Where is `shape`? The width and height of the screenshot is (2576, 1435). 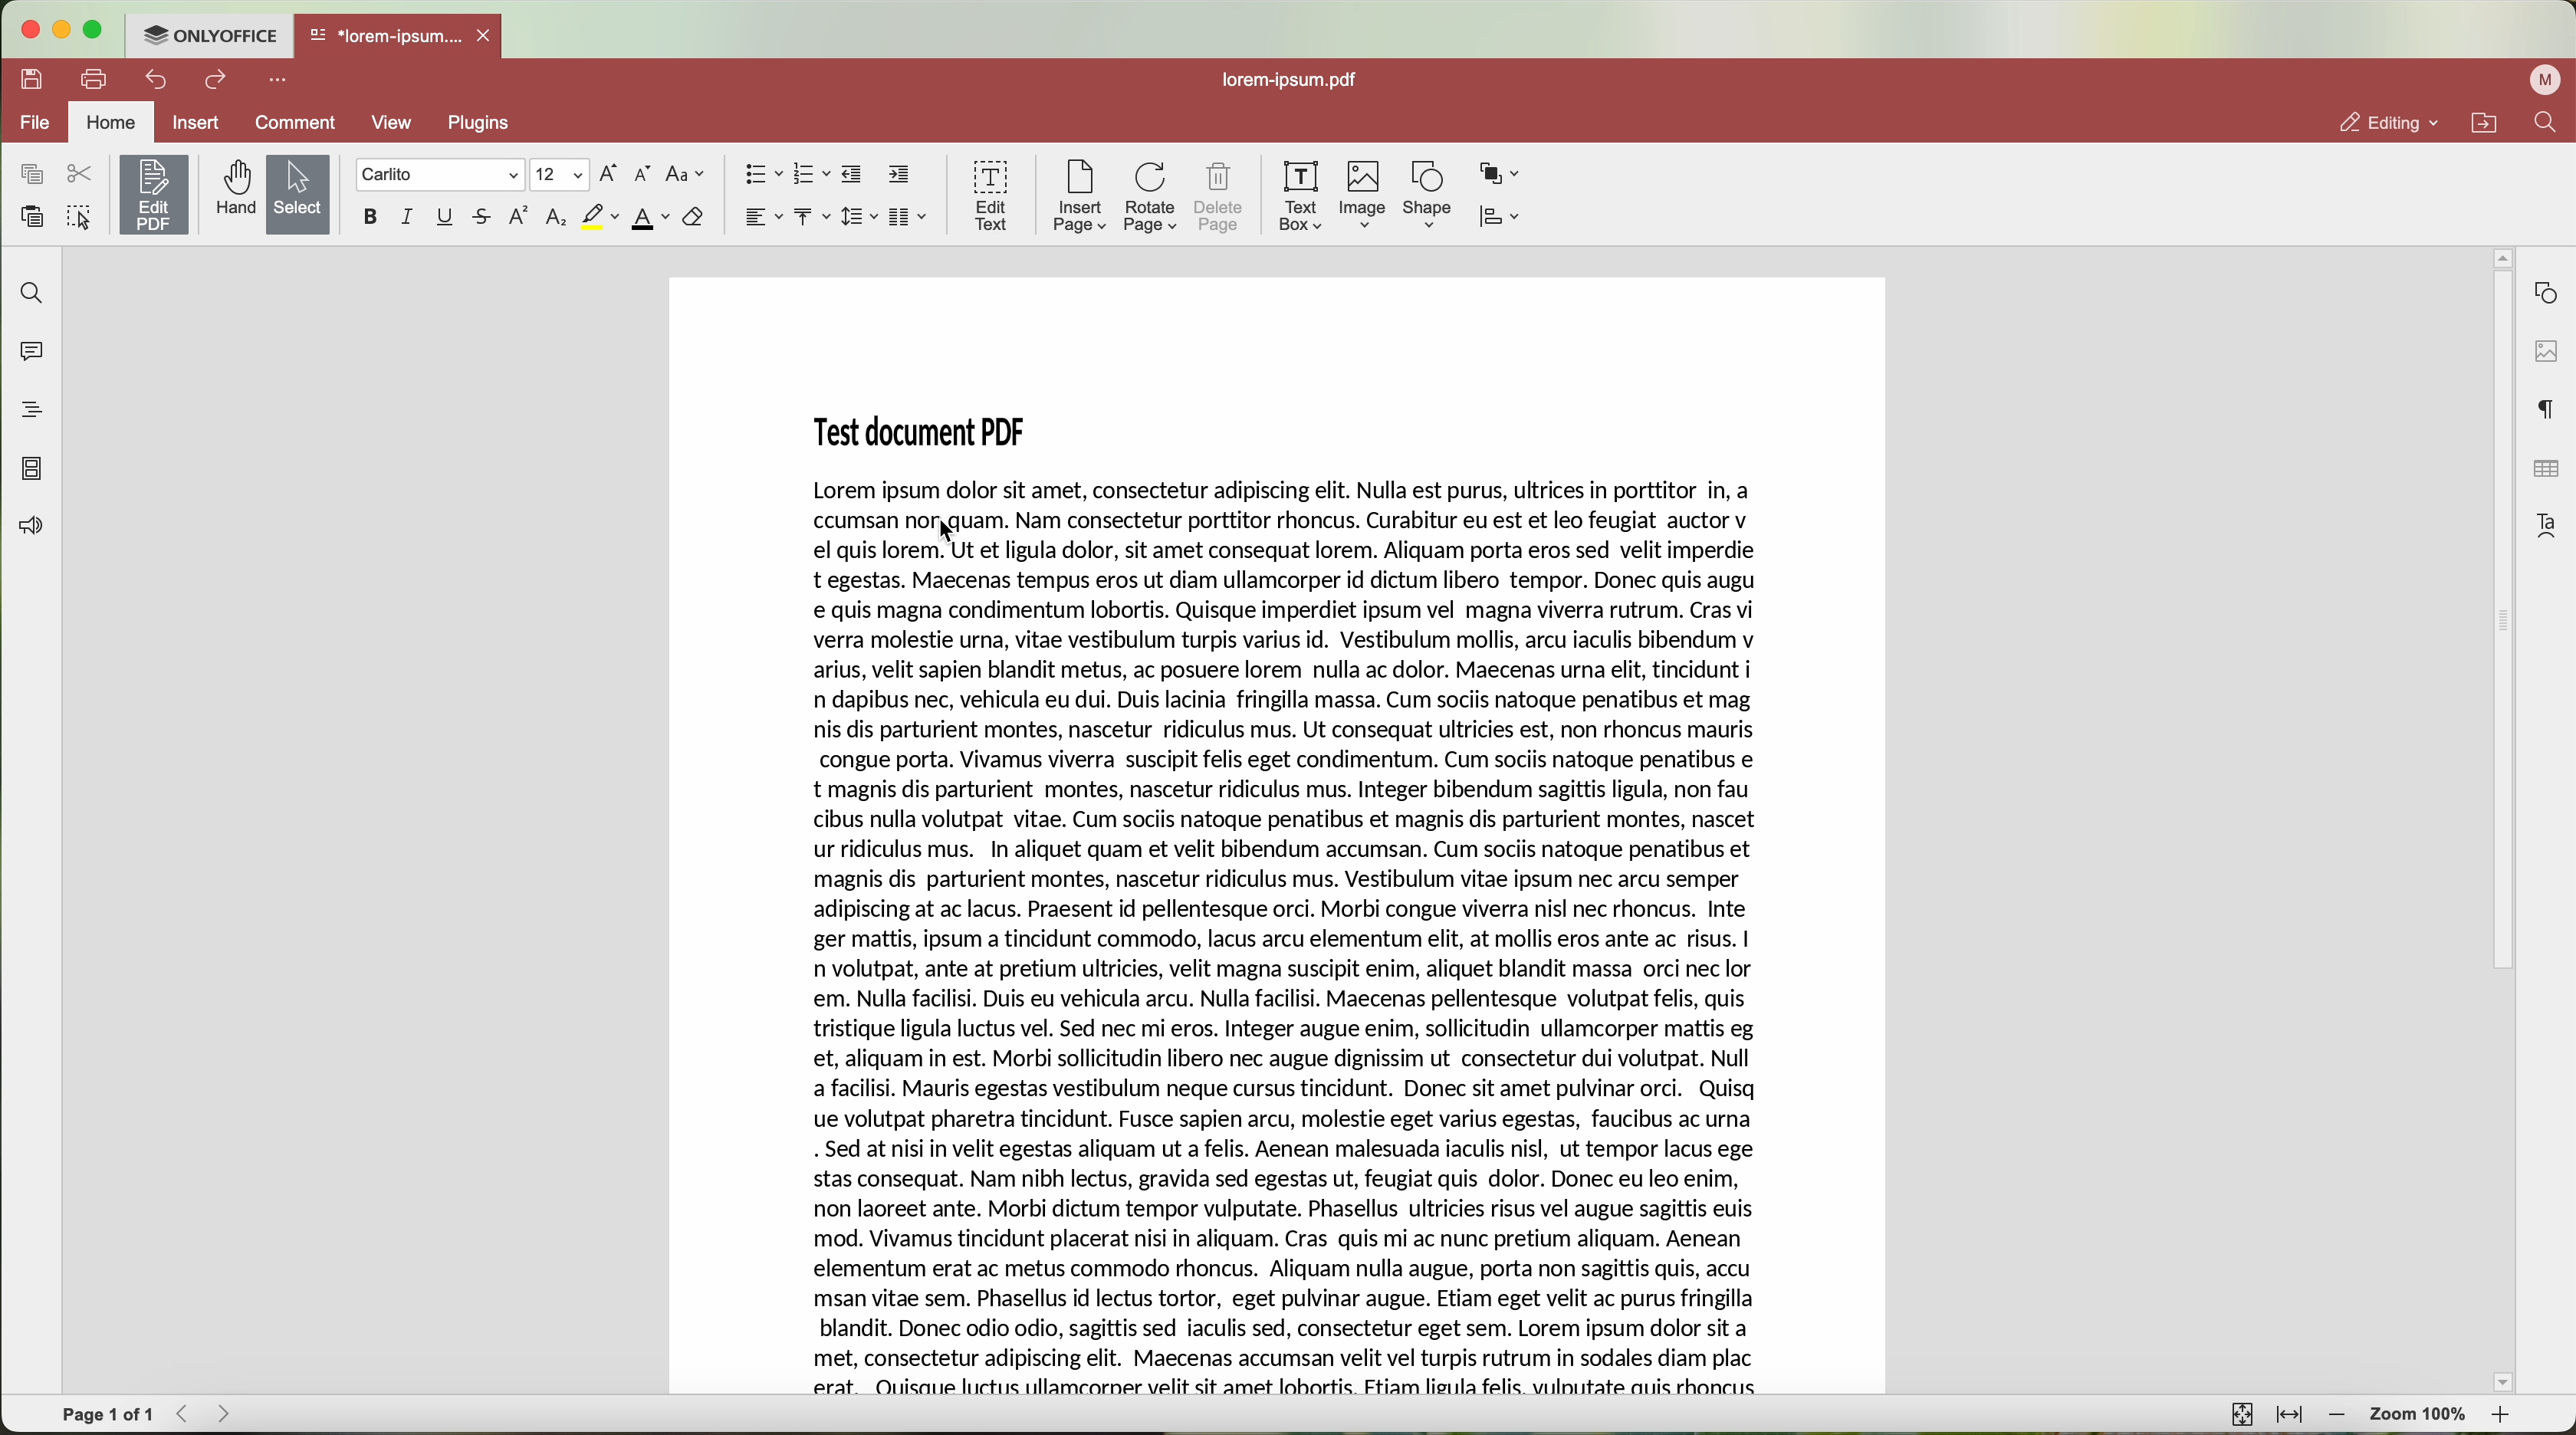
shape is located at coordinates (1425, 194).